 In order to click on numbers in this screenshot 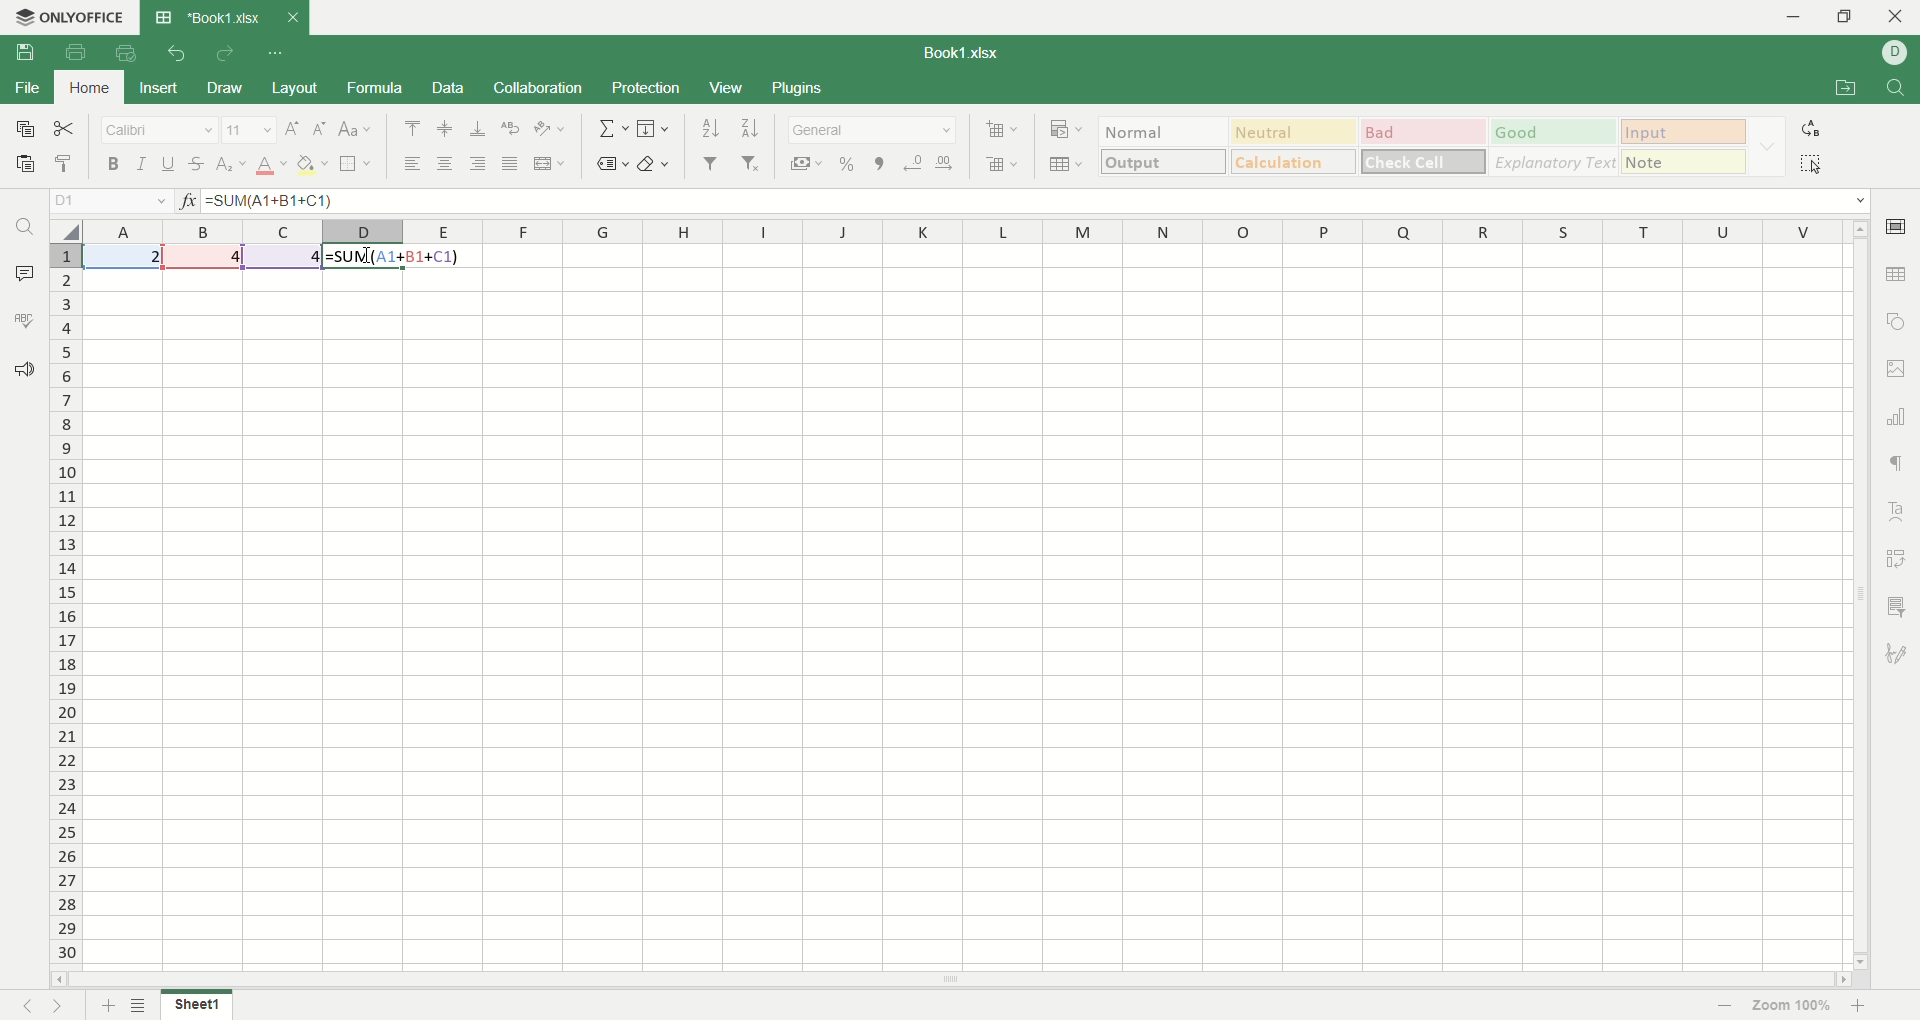, I will do `click(205, 257)`.